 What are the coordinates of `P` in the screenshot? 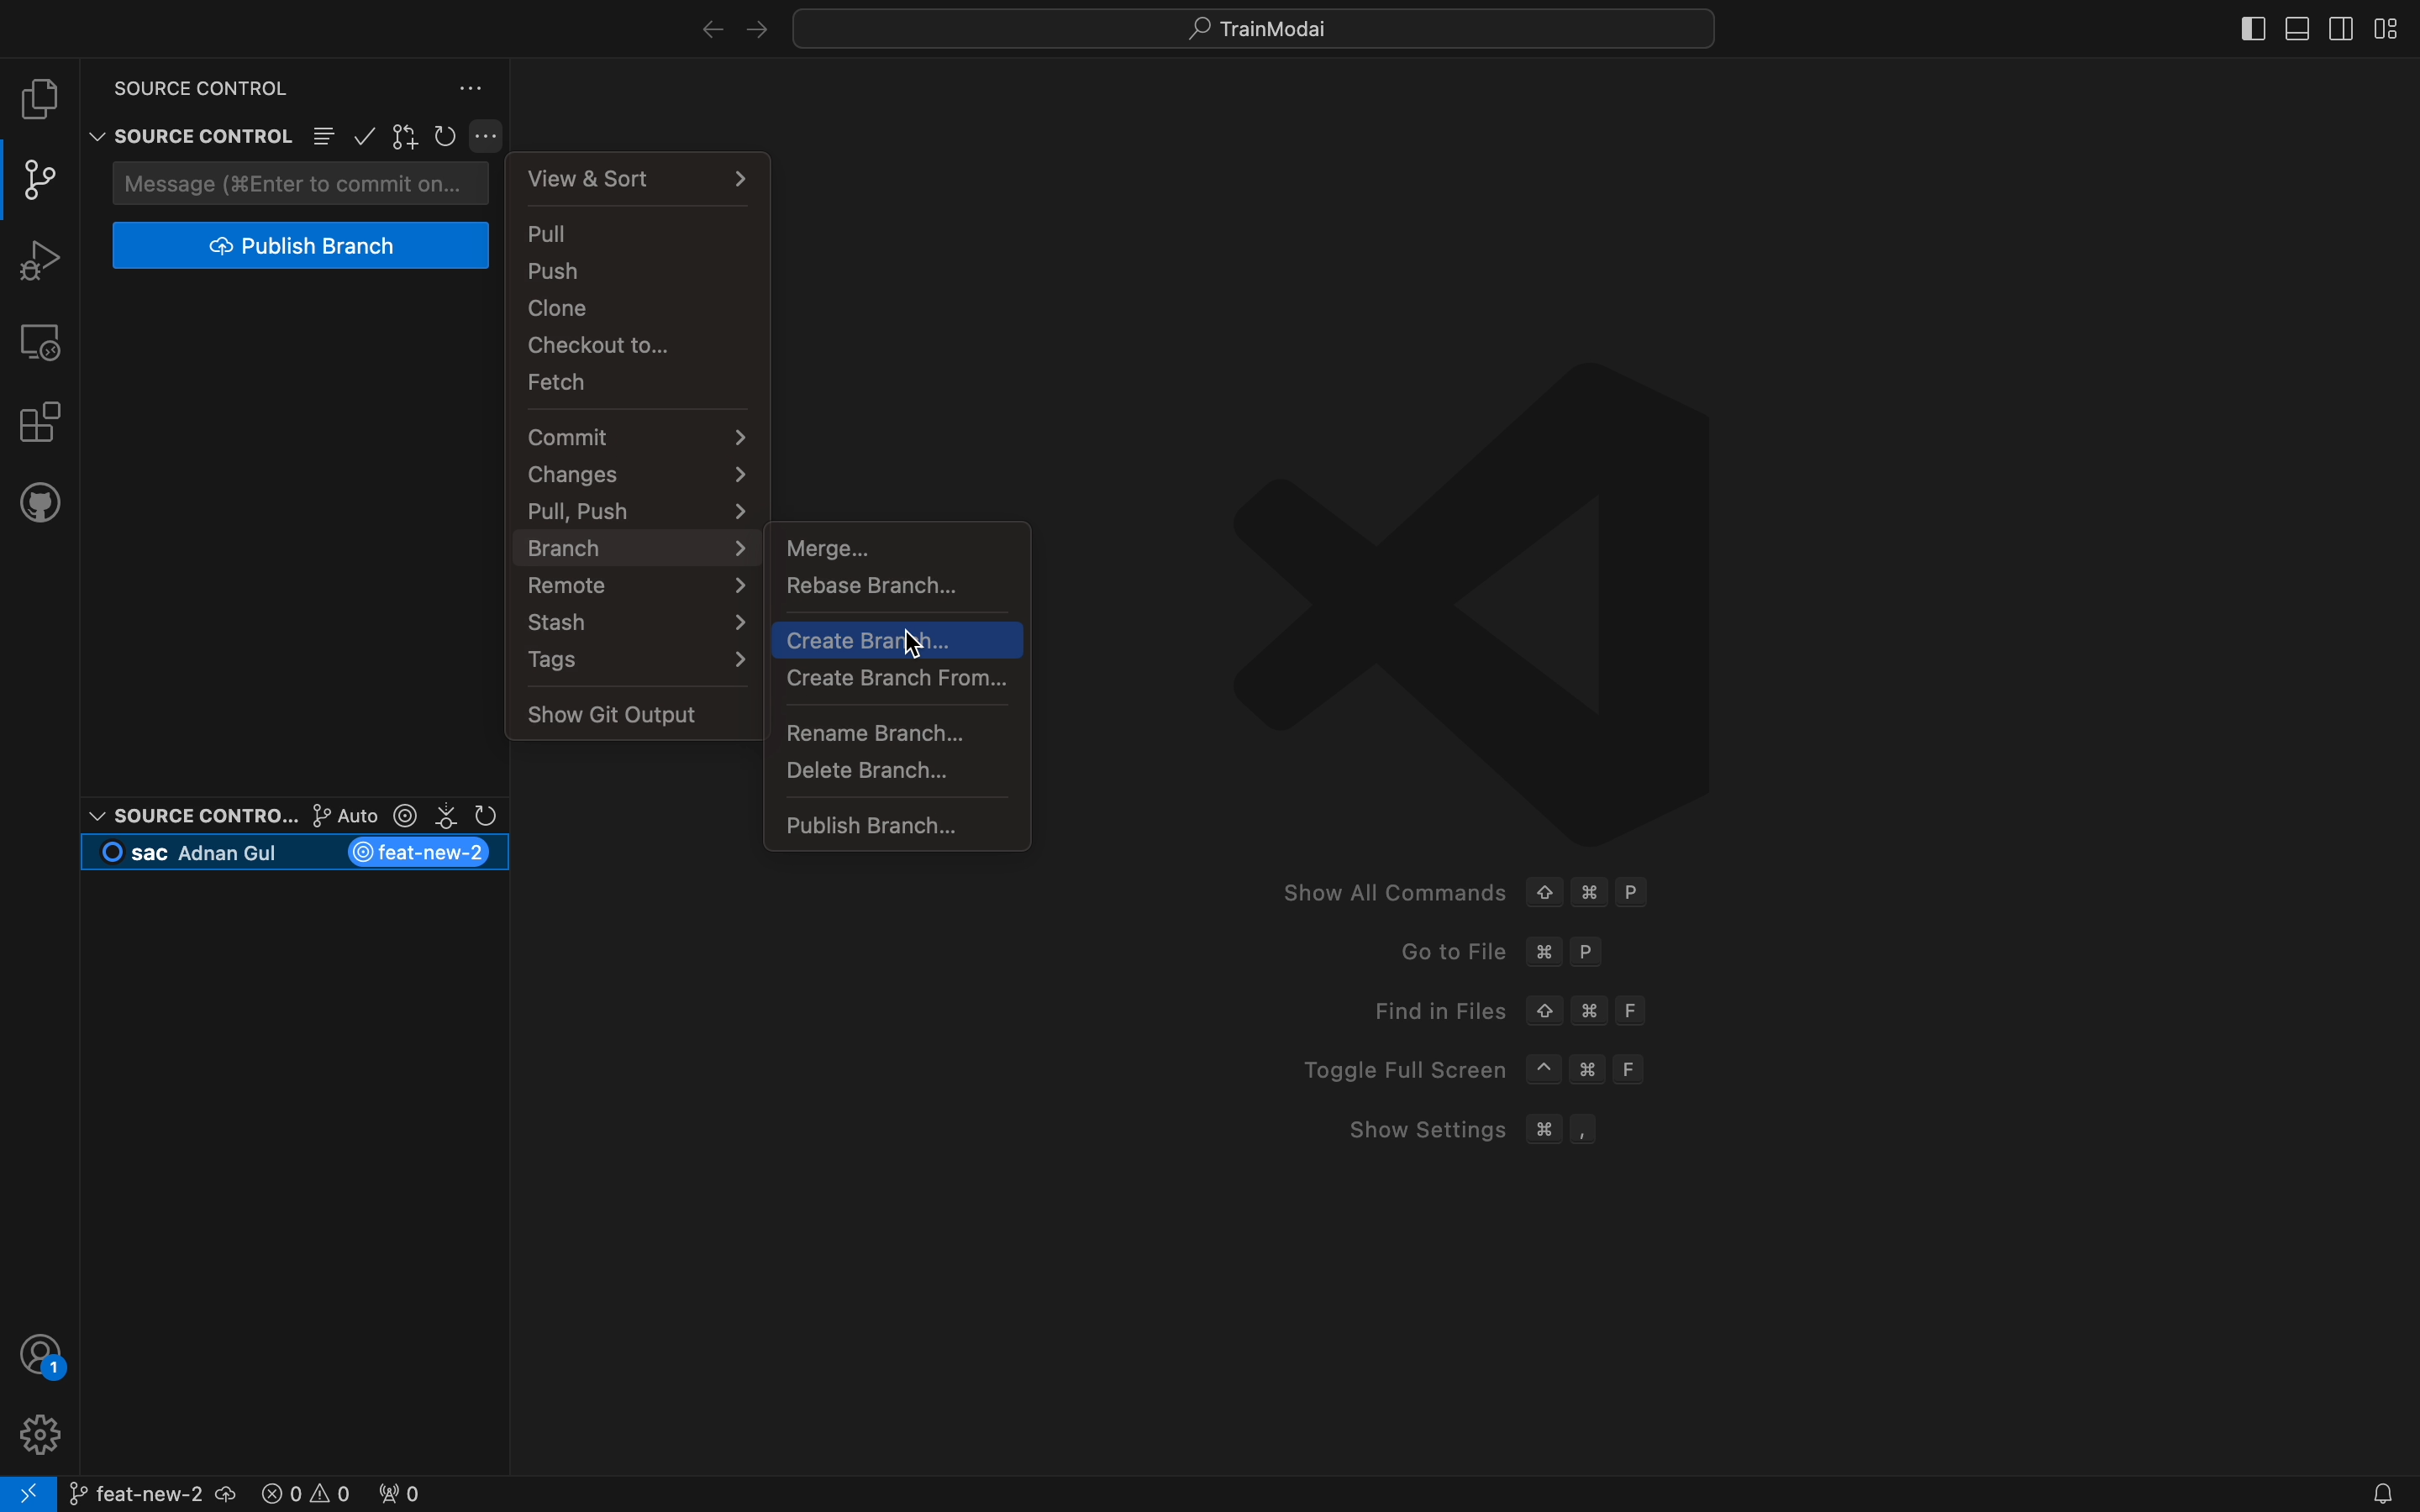 It's located at (1636, 893).